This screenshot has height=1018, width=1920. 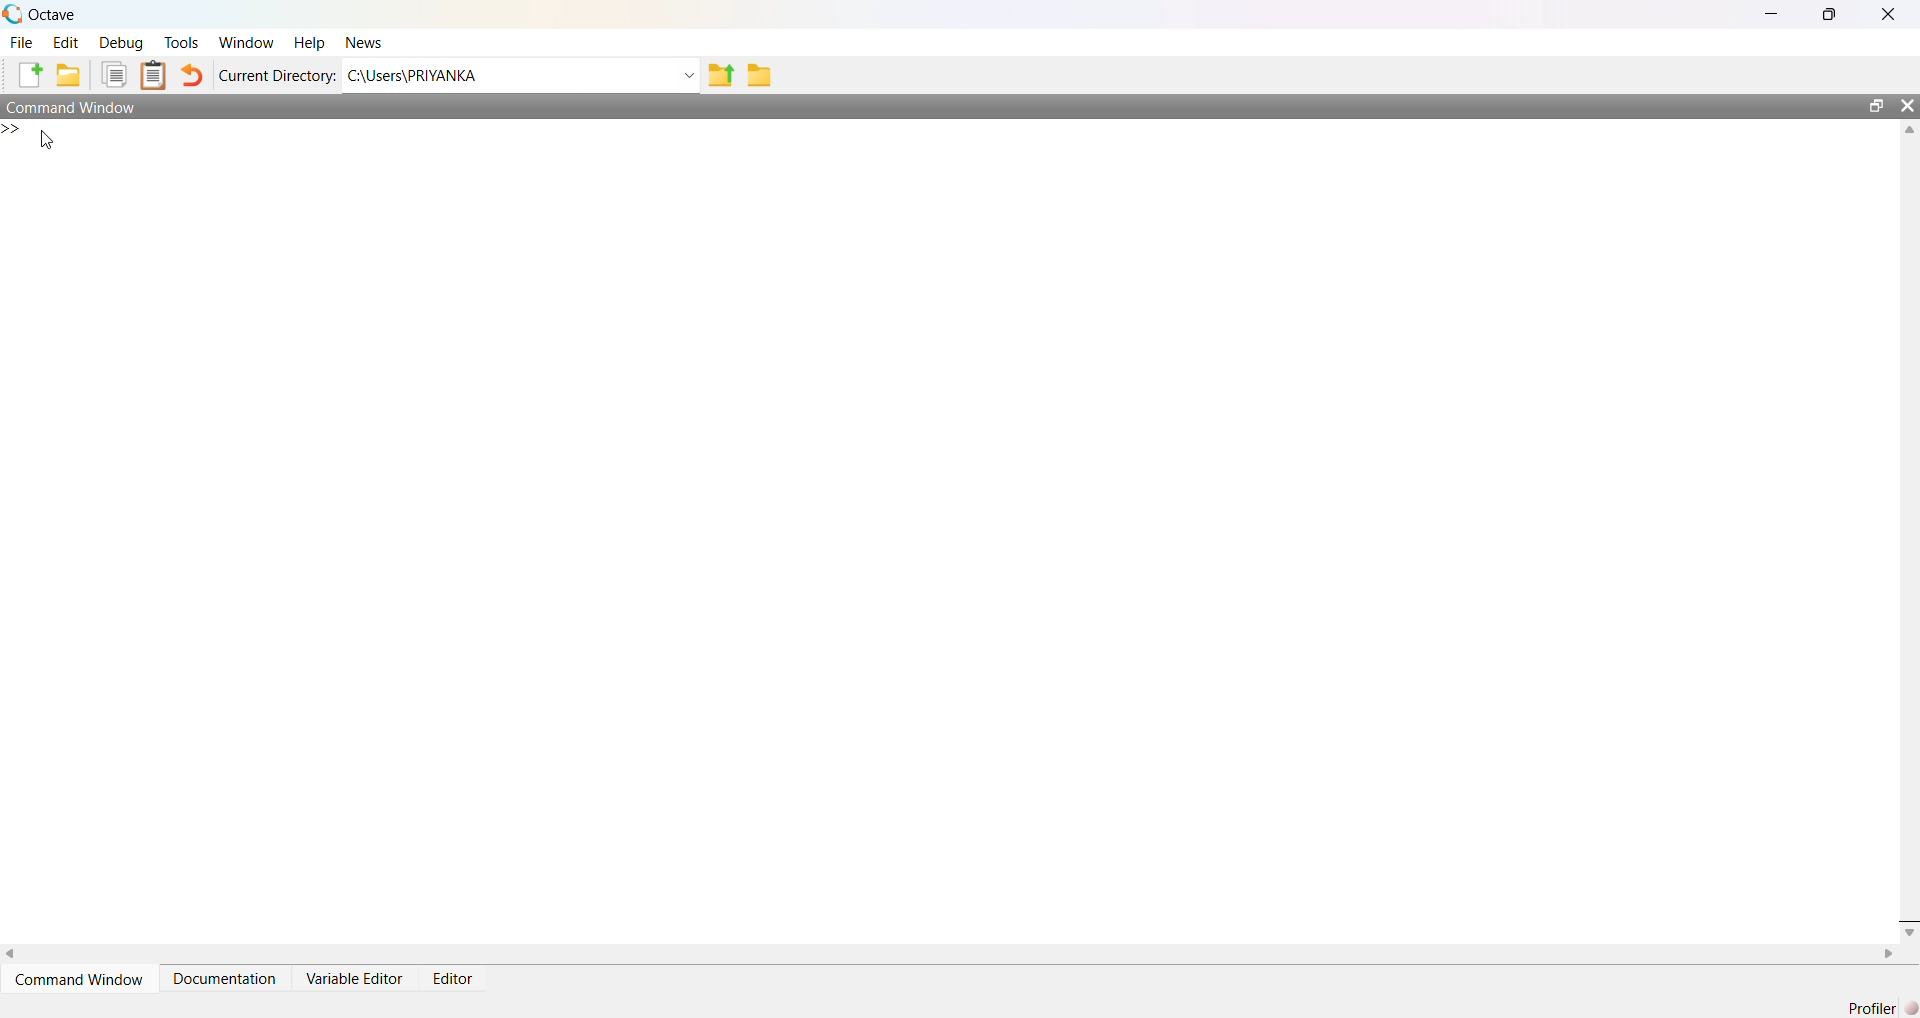 What do you see at coordinates (280, 77) in the screenshot?
I see `Current Directory:` at bounding box center [280, 77].